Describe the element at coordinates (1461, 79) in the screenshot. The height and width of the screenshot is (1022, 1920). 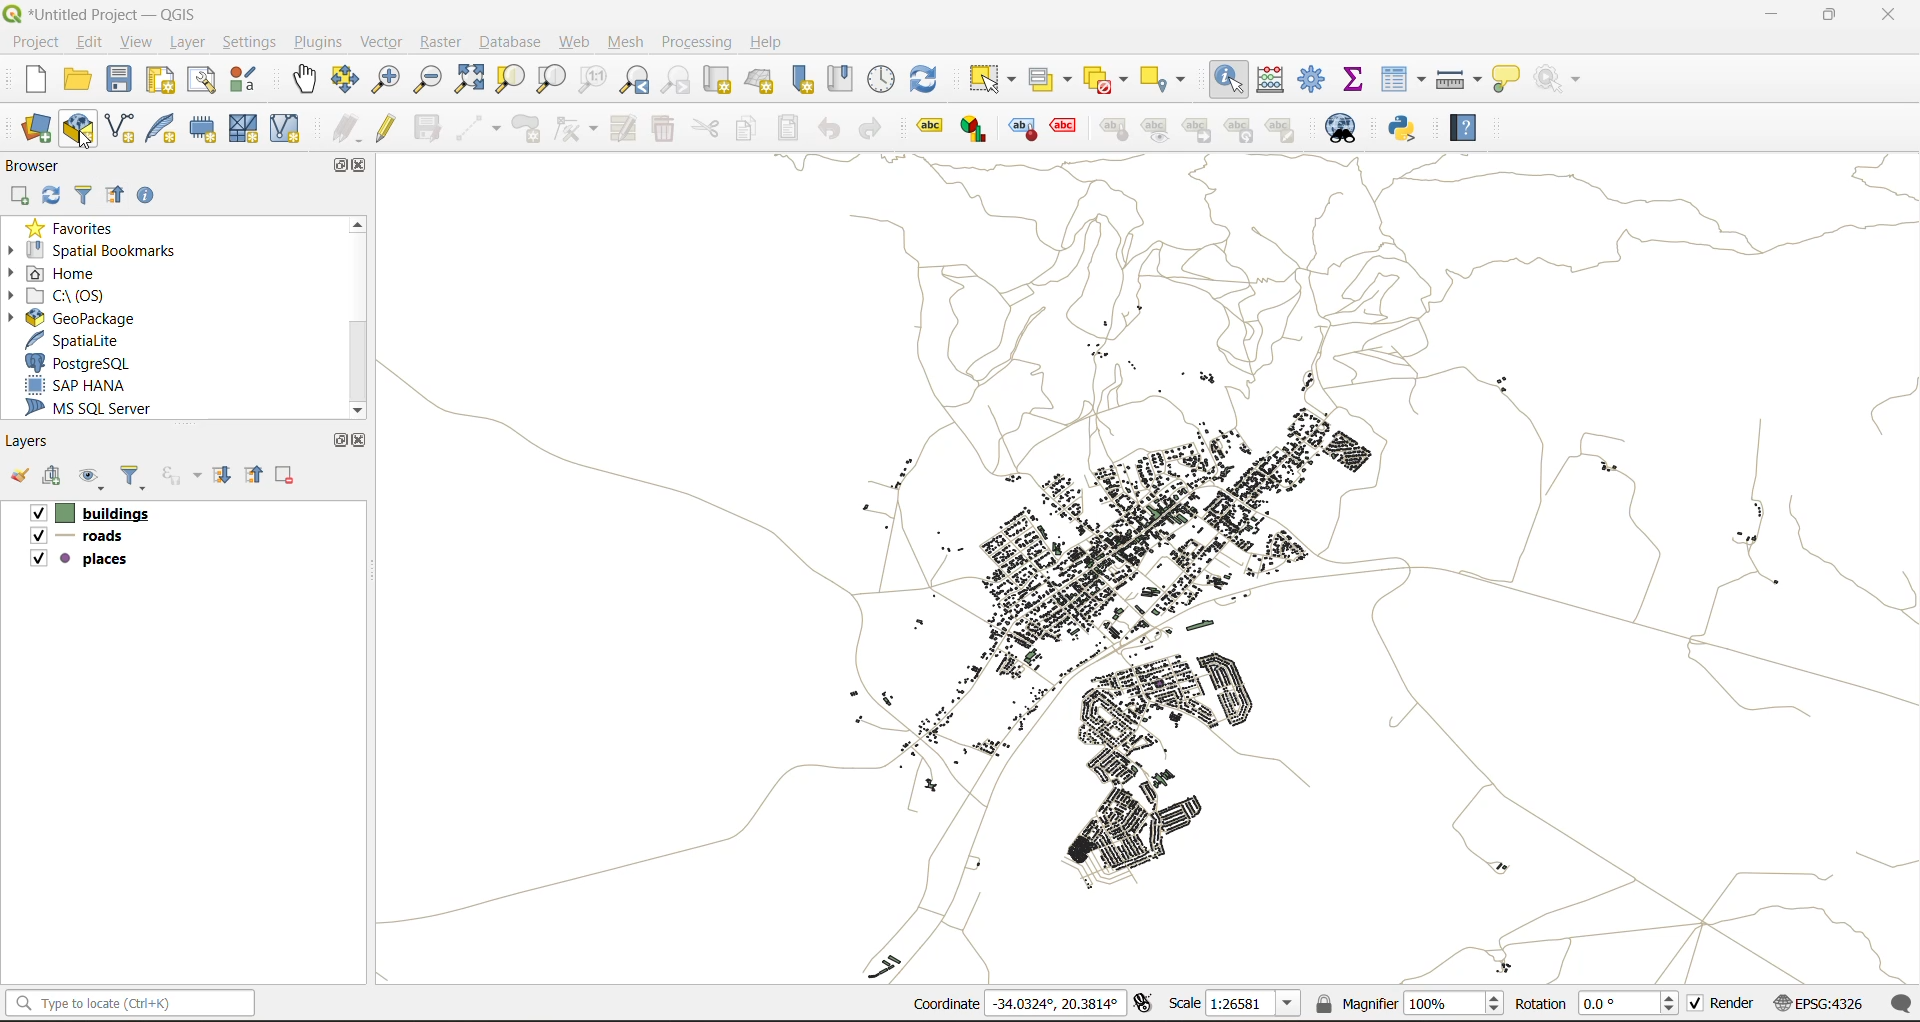
I see `measure line` at that location.